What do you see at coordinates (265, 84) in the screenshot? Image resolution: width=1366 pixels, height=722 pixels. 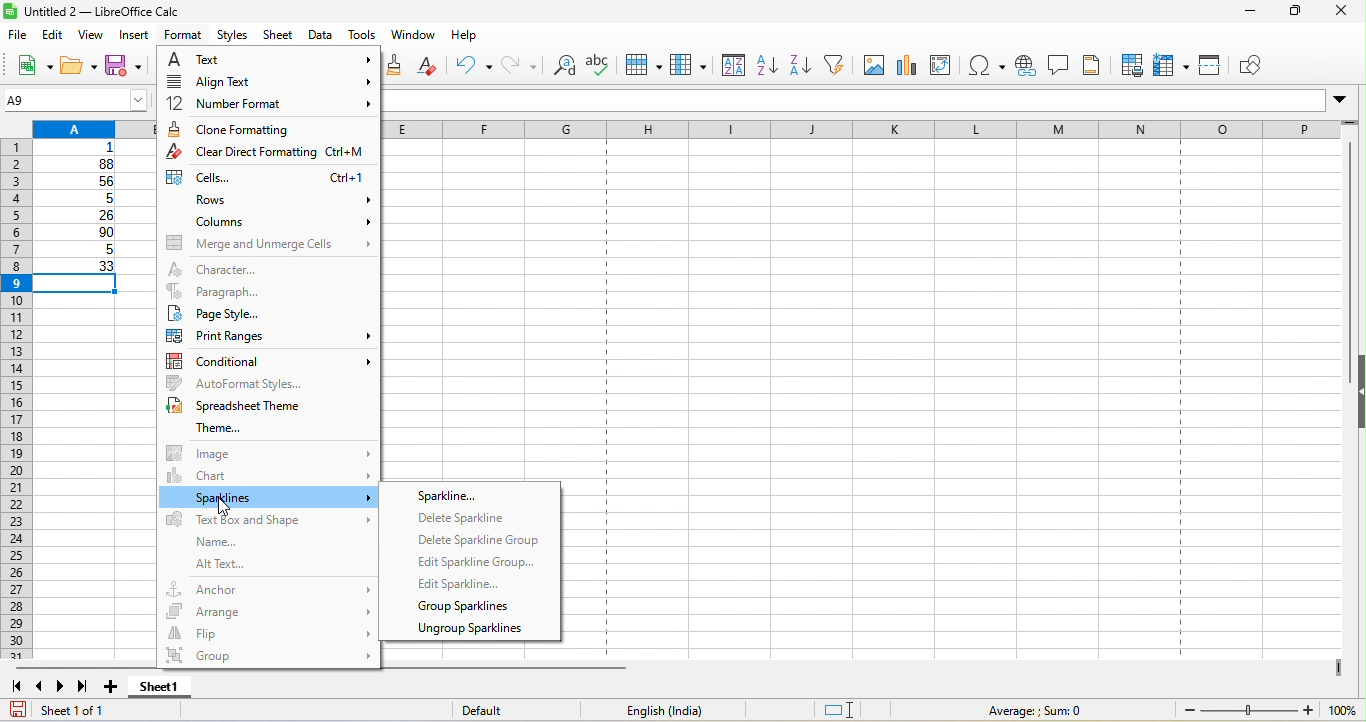 I see `align text` at bounding box center [265, 84].